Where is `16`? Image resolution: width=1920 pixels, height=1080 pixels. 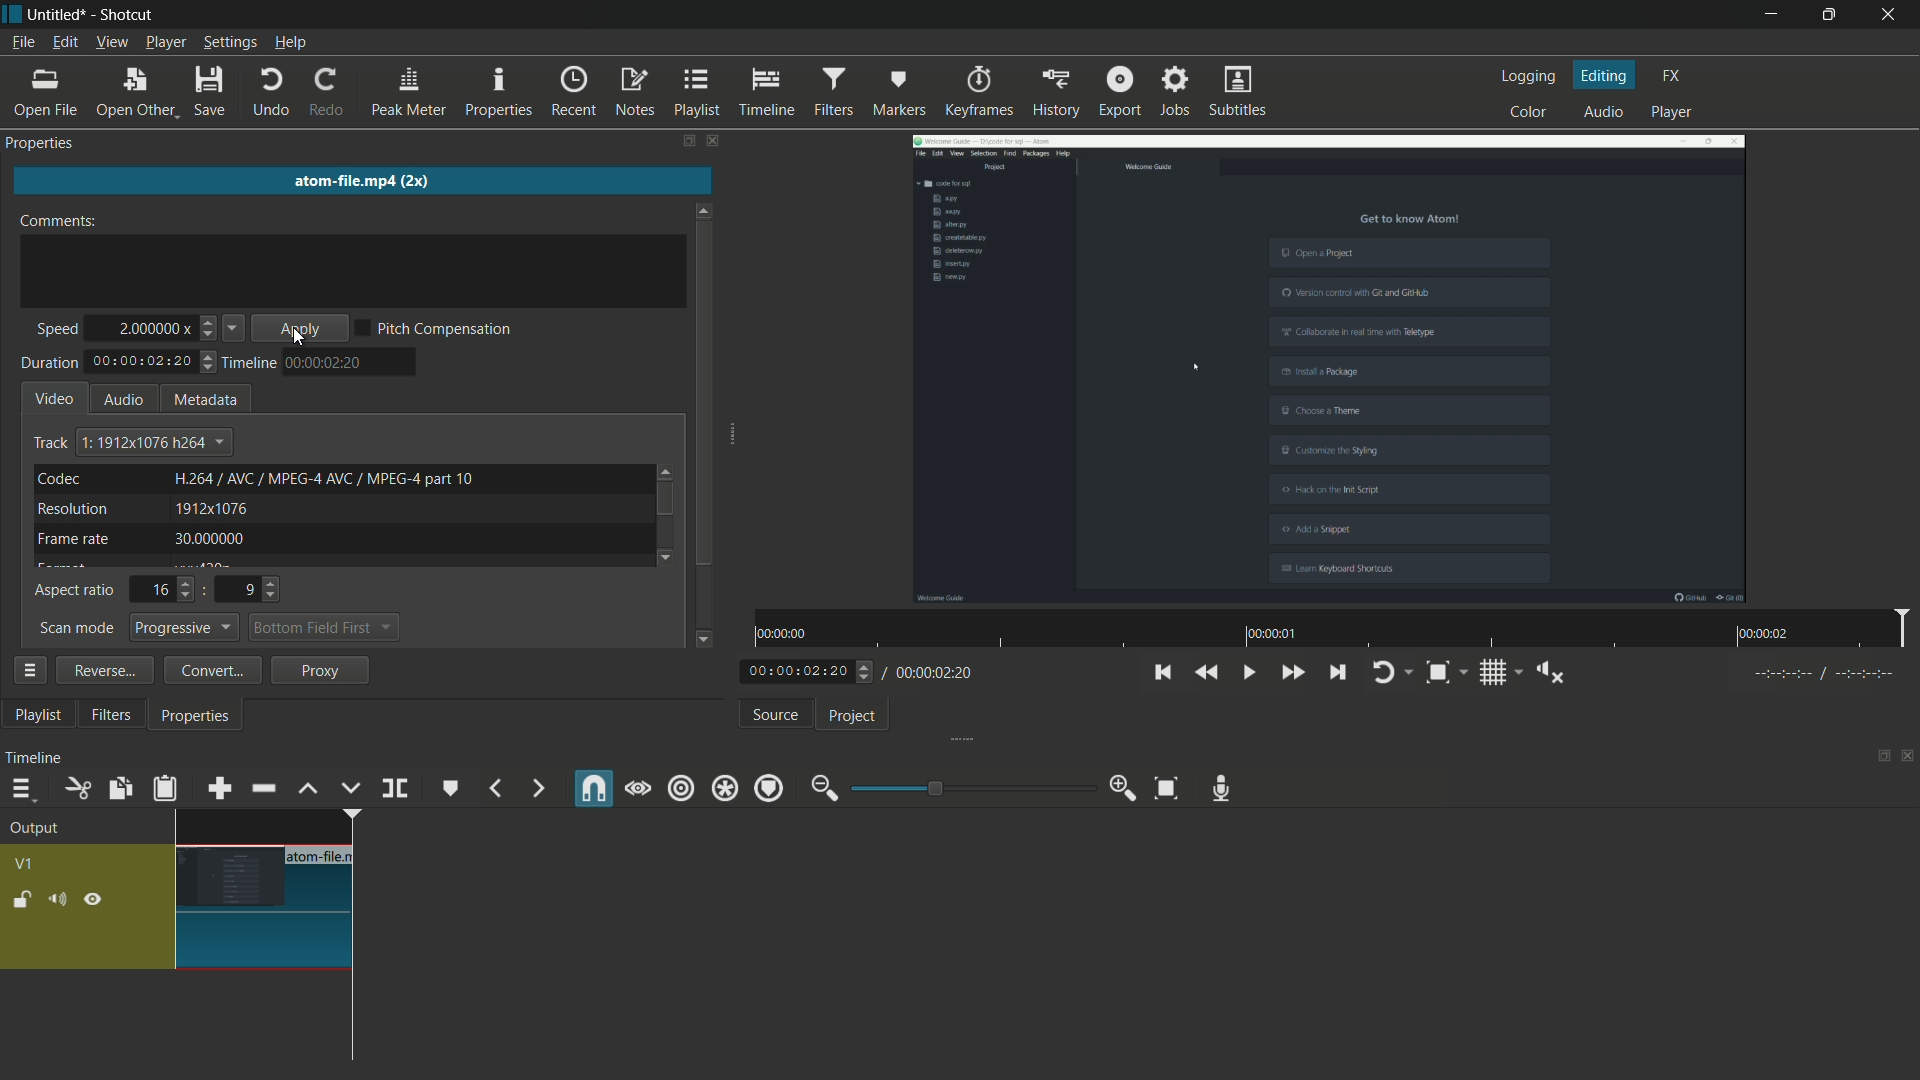 16 is located at coordinates (160, 591).